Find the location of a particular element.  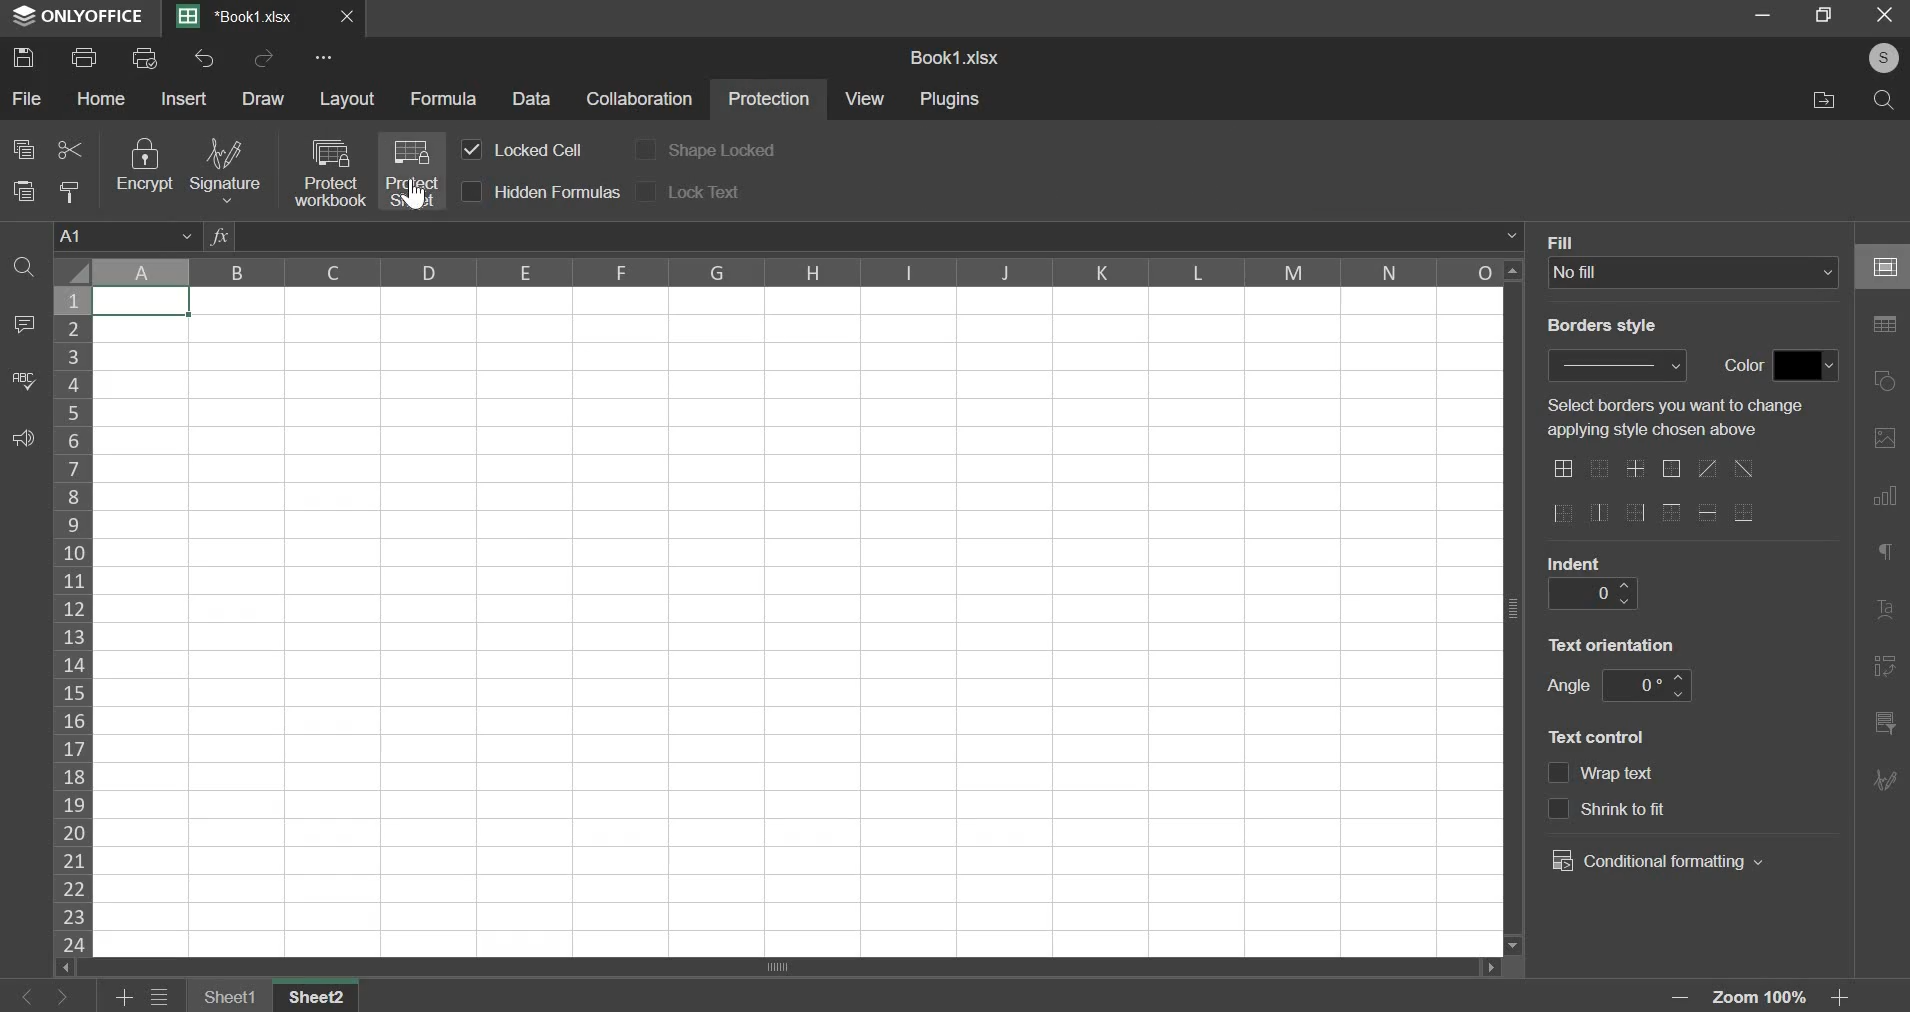

text control is located at coordinates (1656, 809).